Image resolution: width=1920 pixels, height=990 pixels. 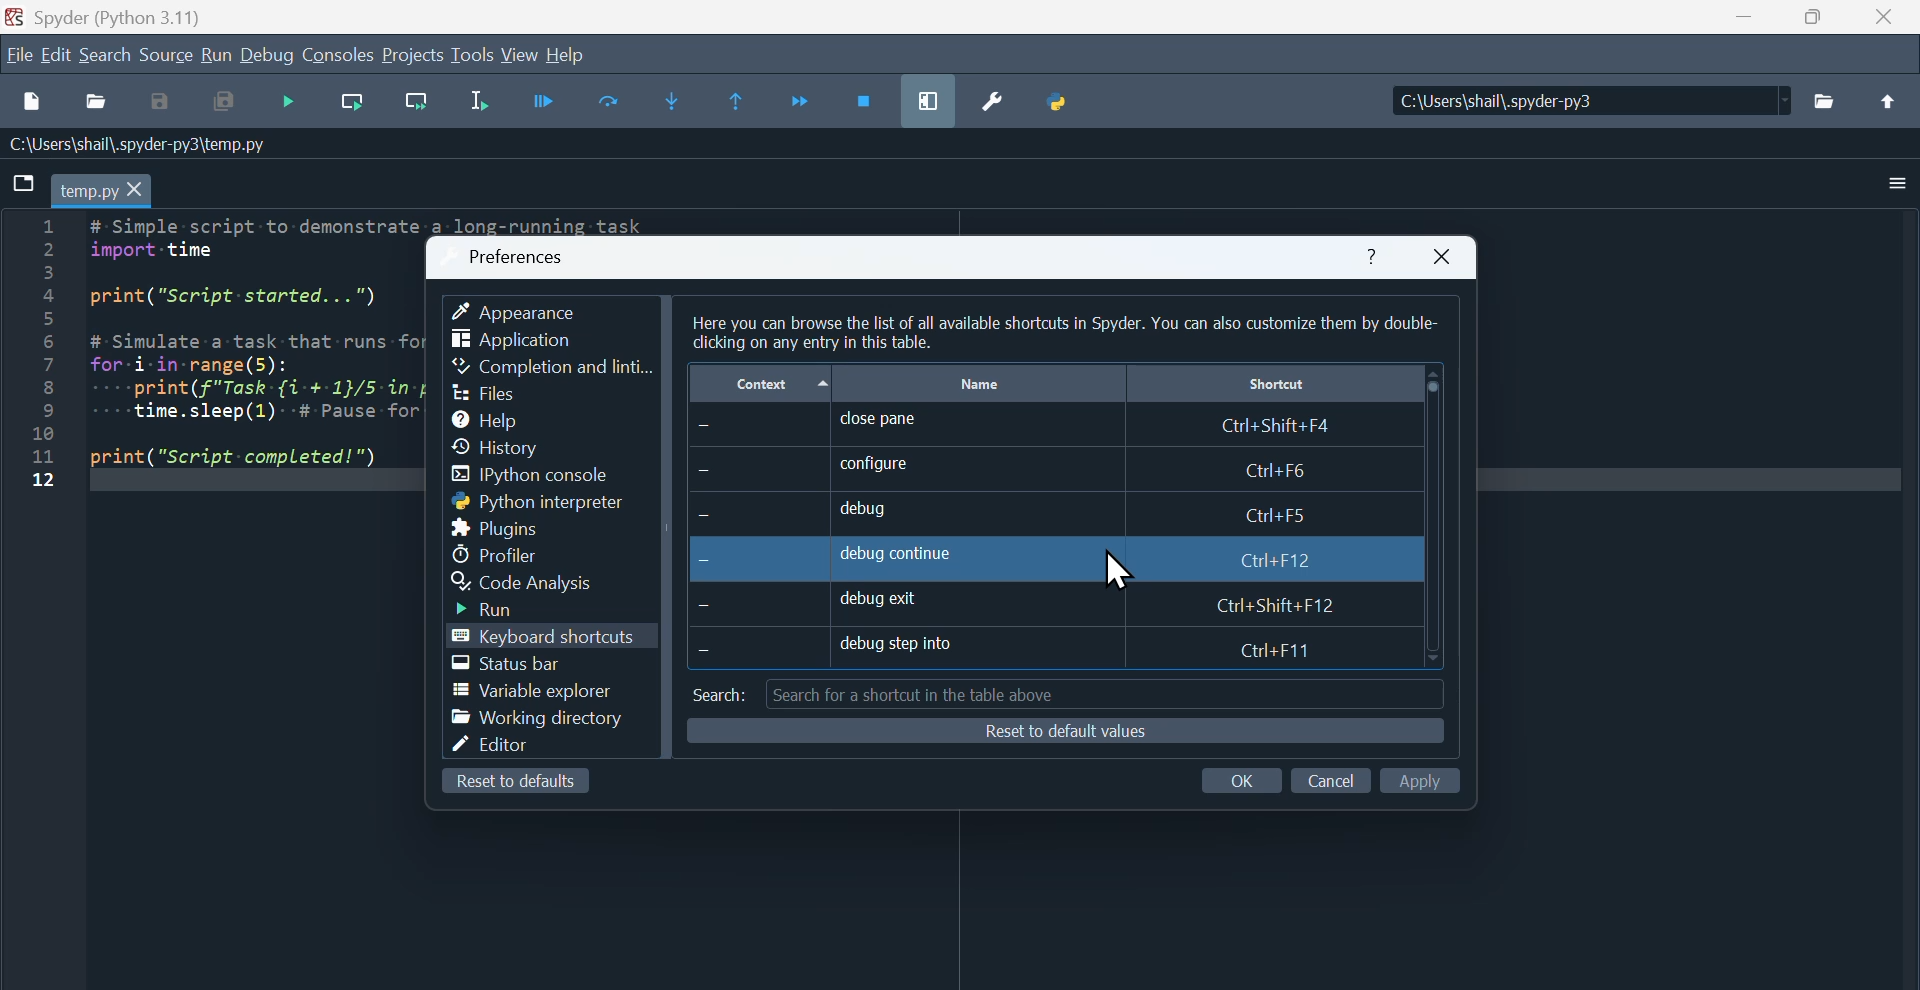 I want to click on I python console, so click(x=542, y=476).